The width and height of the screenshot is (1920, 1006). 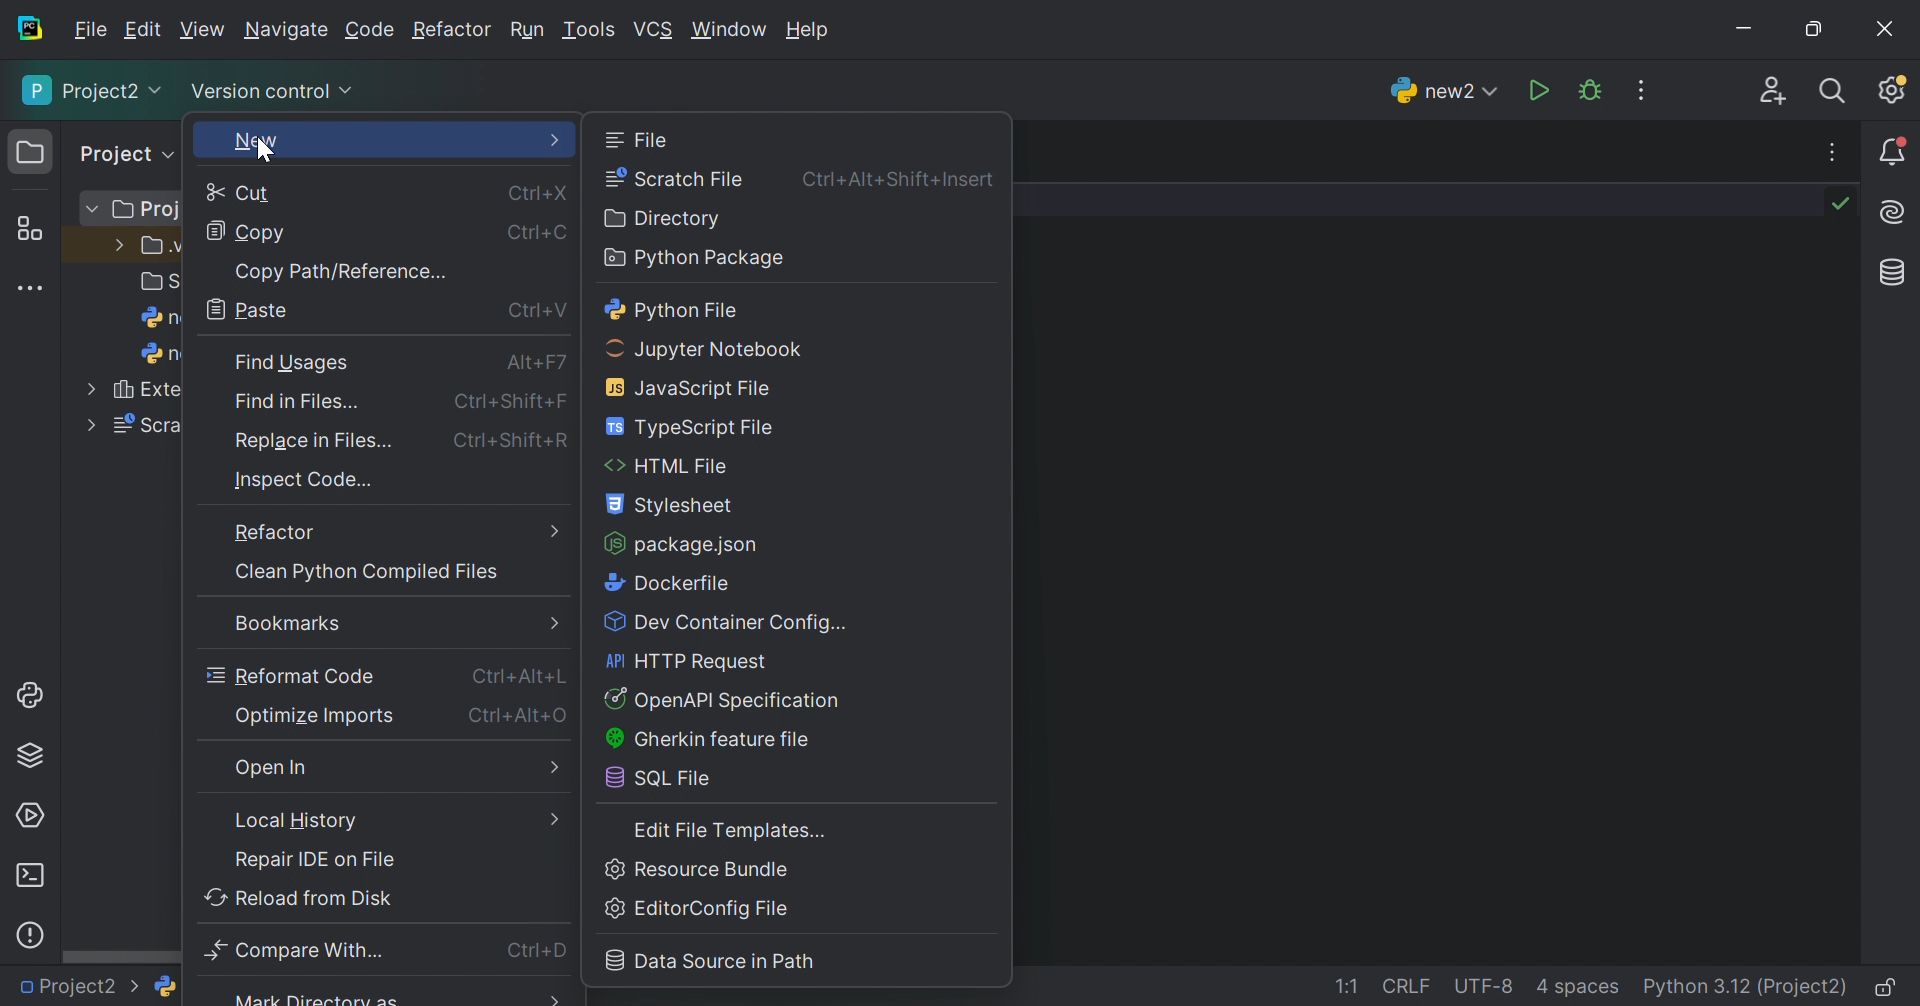 I want to click on Ctrl+Alt+Shift+Insert, so click(x=897, y=180).